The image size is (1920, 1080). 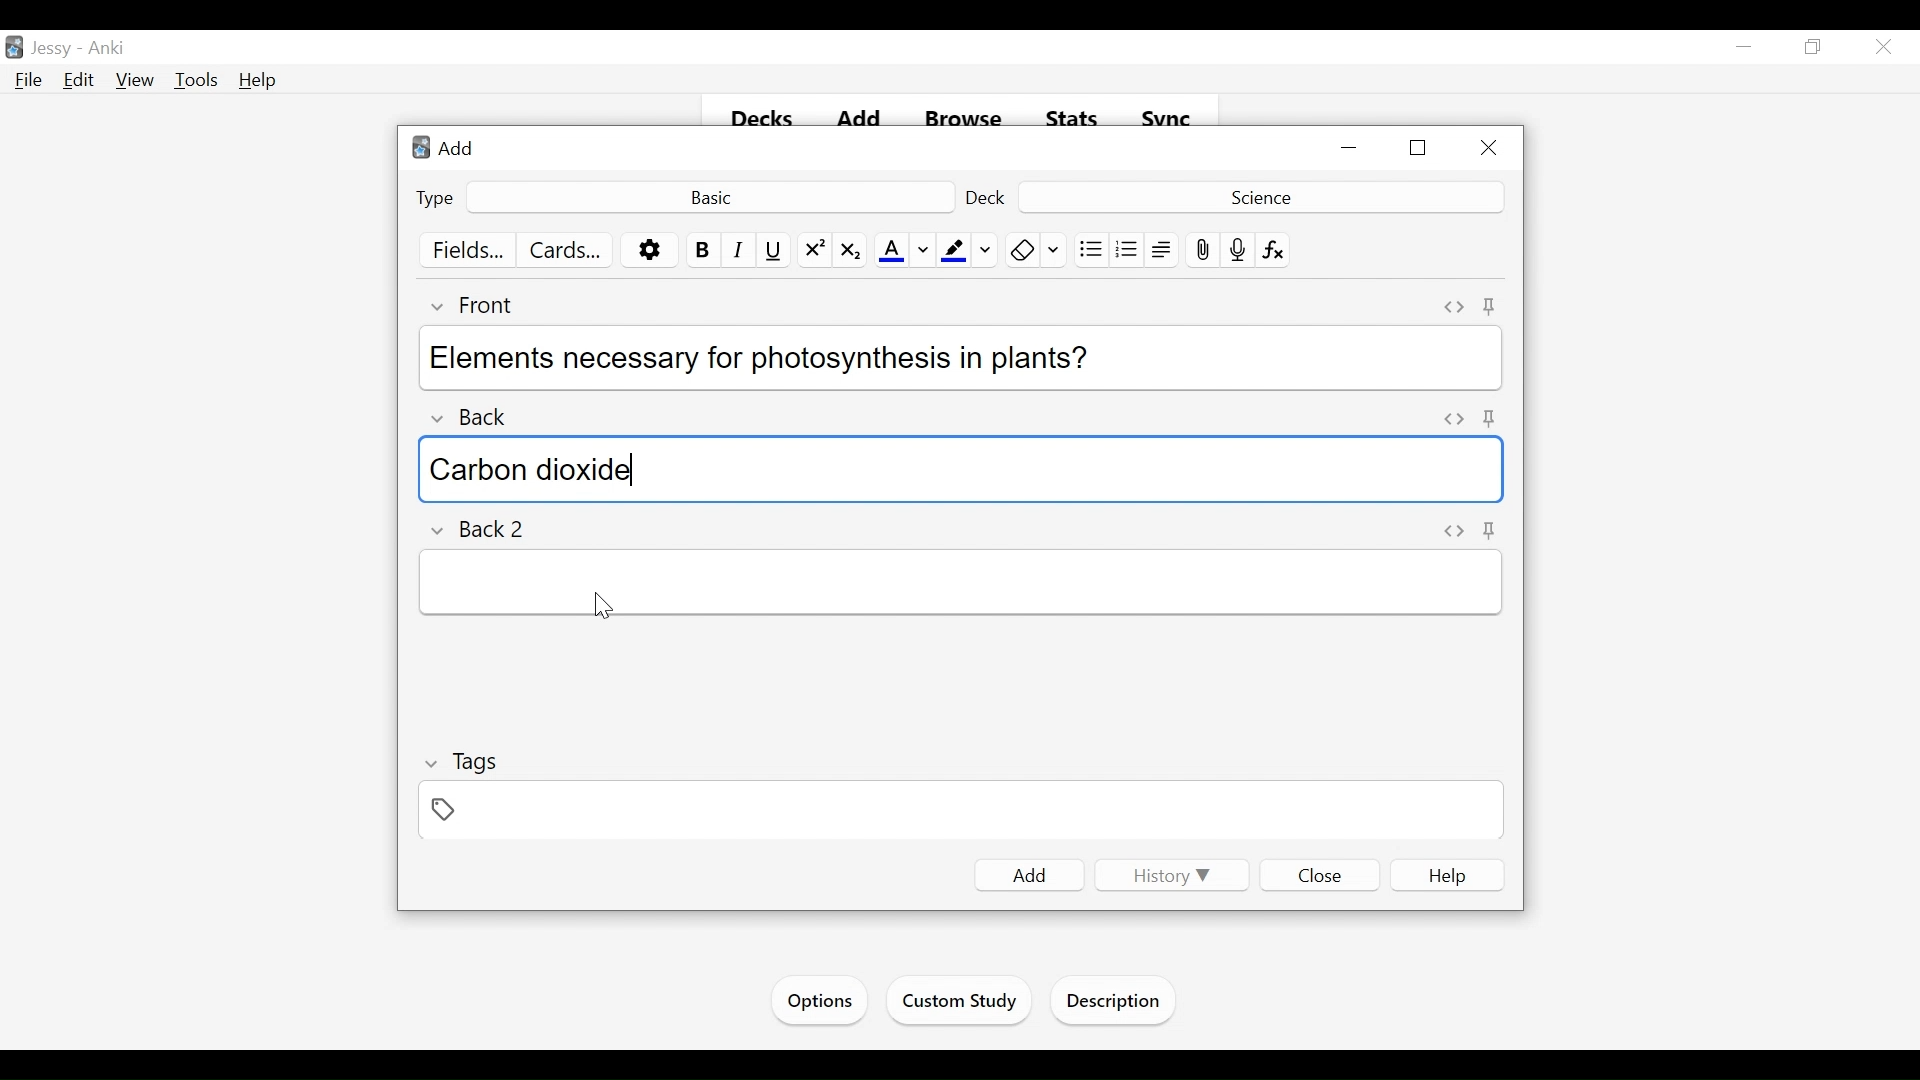 What do you see at coordinates (484, 305) in the screenshot?
I see `Front` at bounding box center [484, 305].